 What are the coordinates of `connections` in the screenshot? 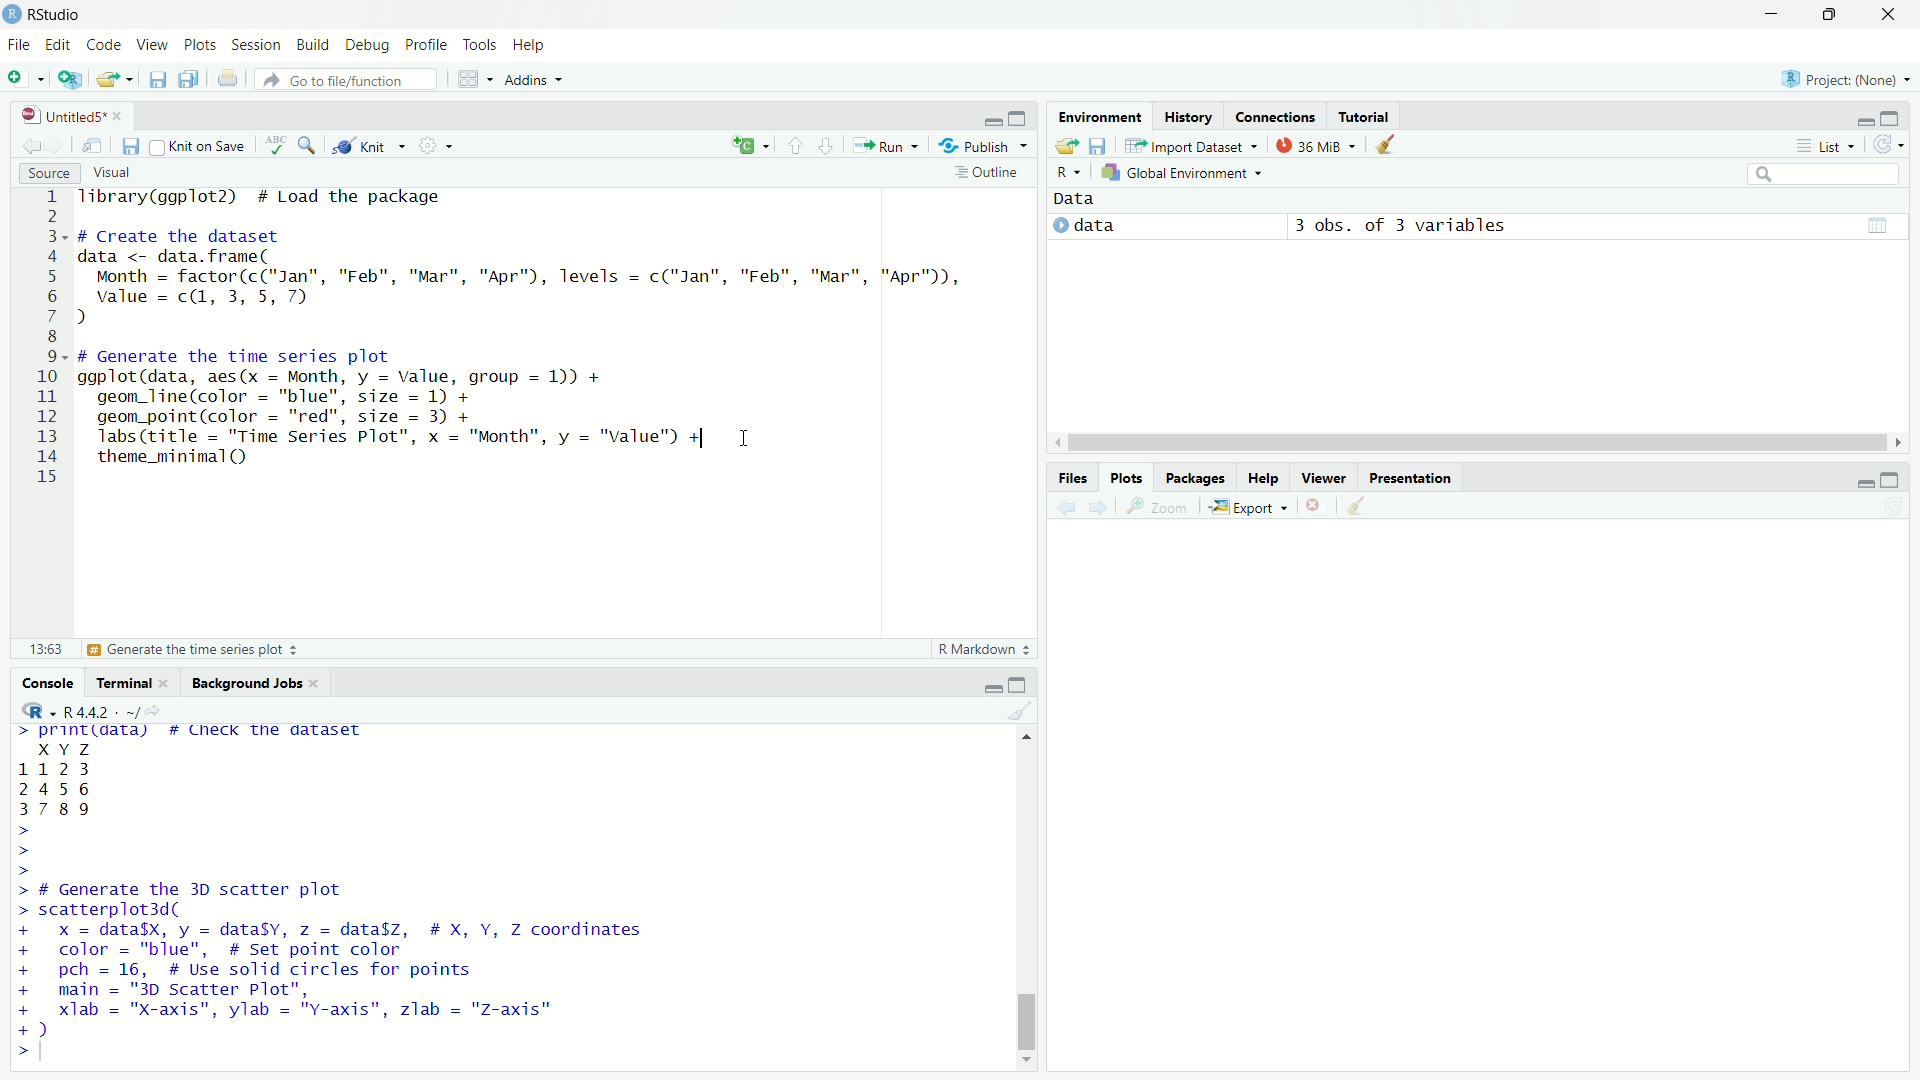 It's located at (1276, 113).